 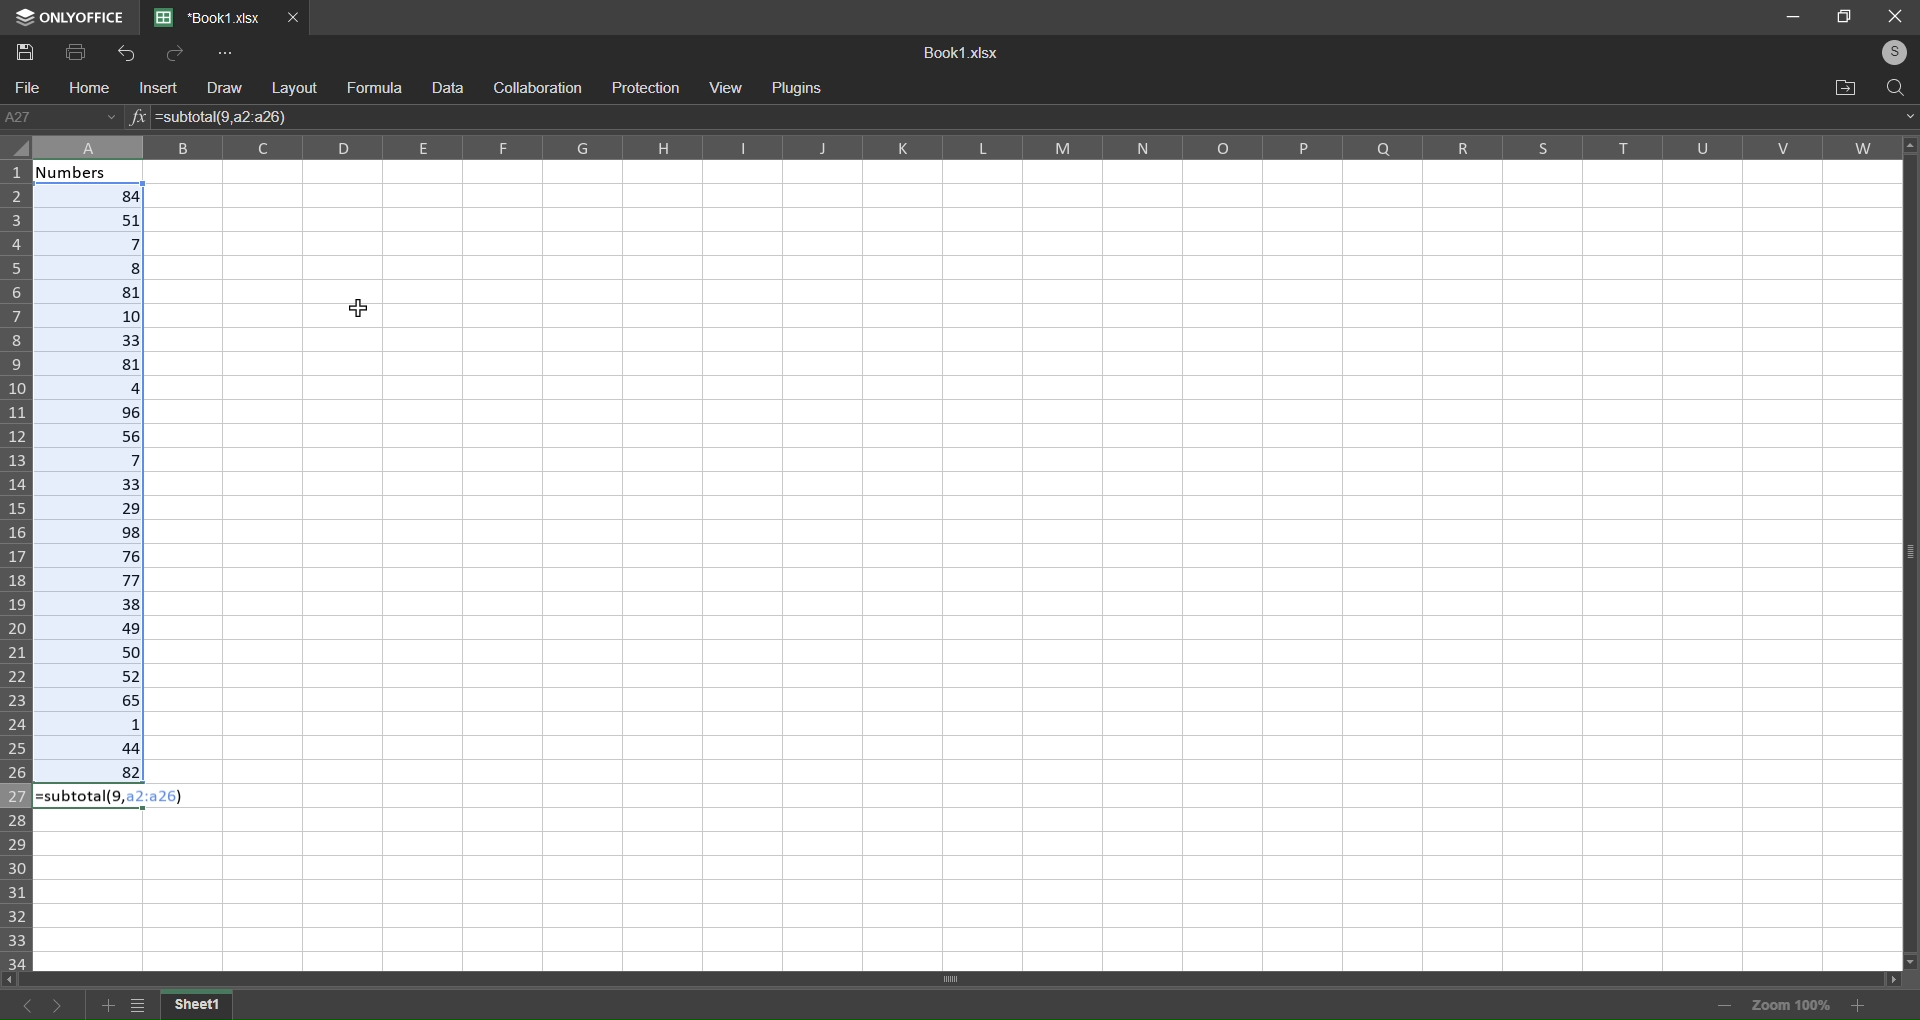 What do you see at coordinates (202, 1005) in the screenshot?
I see `current sheet` at bounding box center [202, 1005].